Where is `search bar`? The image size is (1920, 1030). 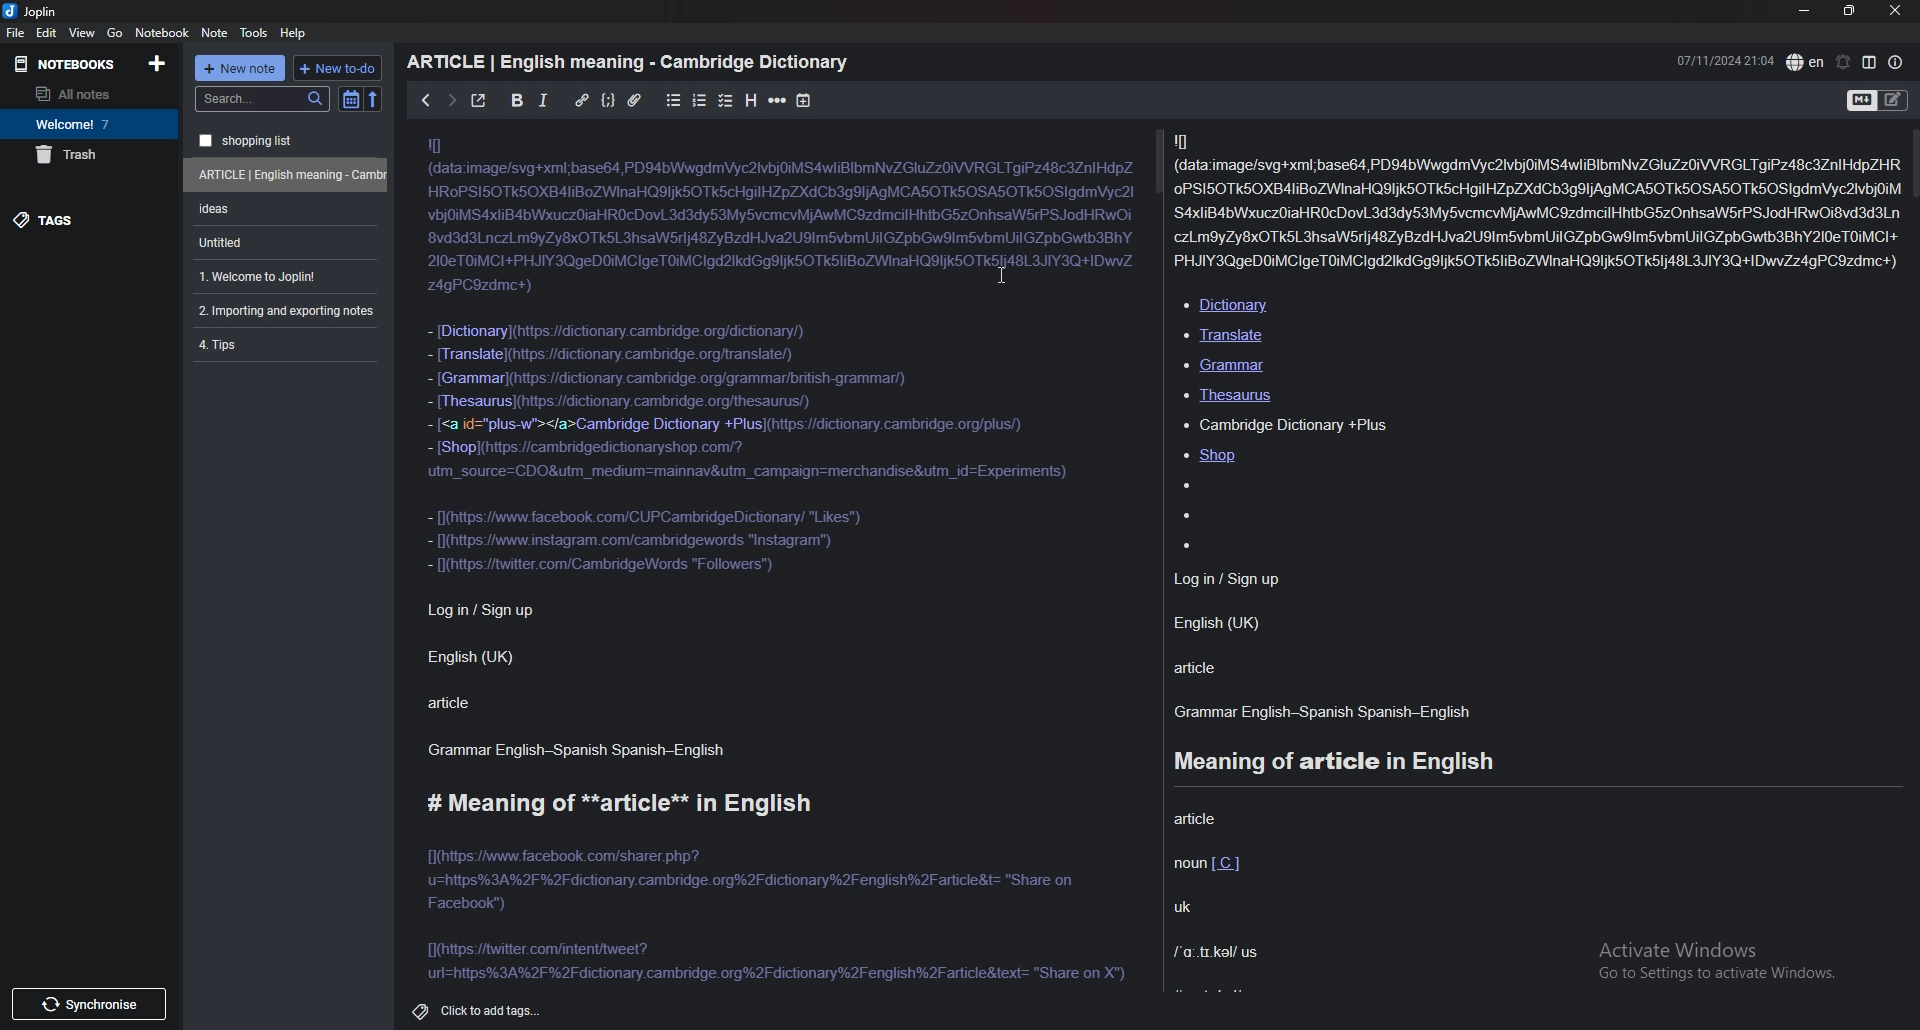
search bar is located at coordinates (264, 97).